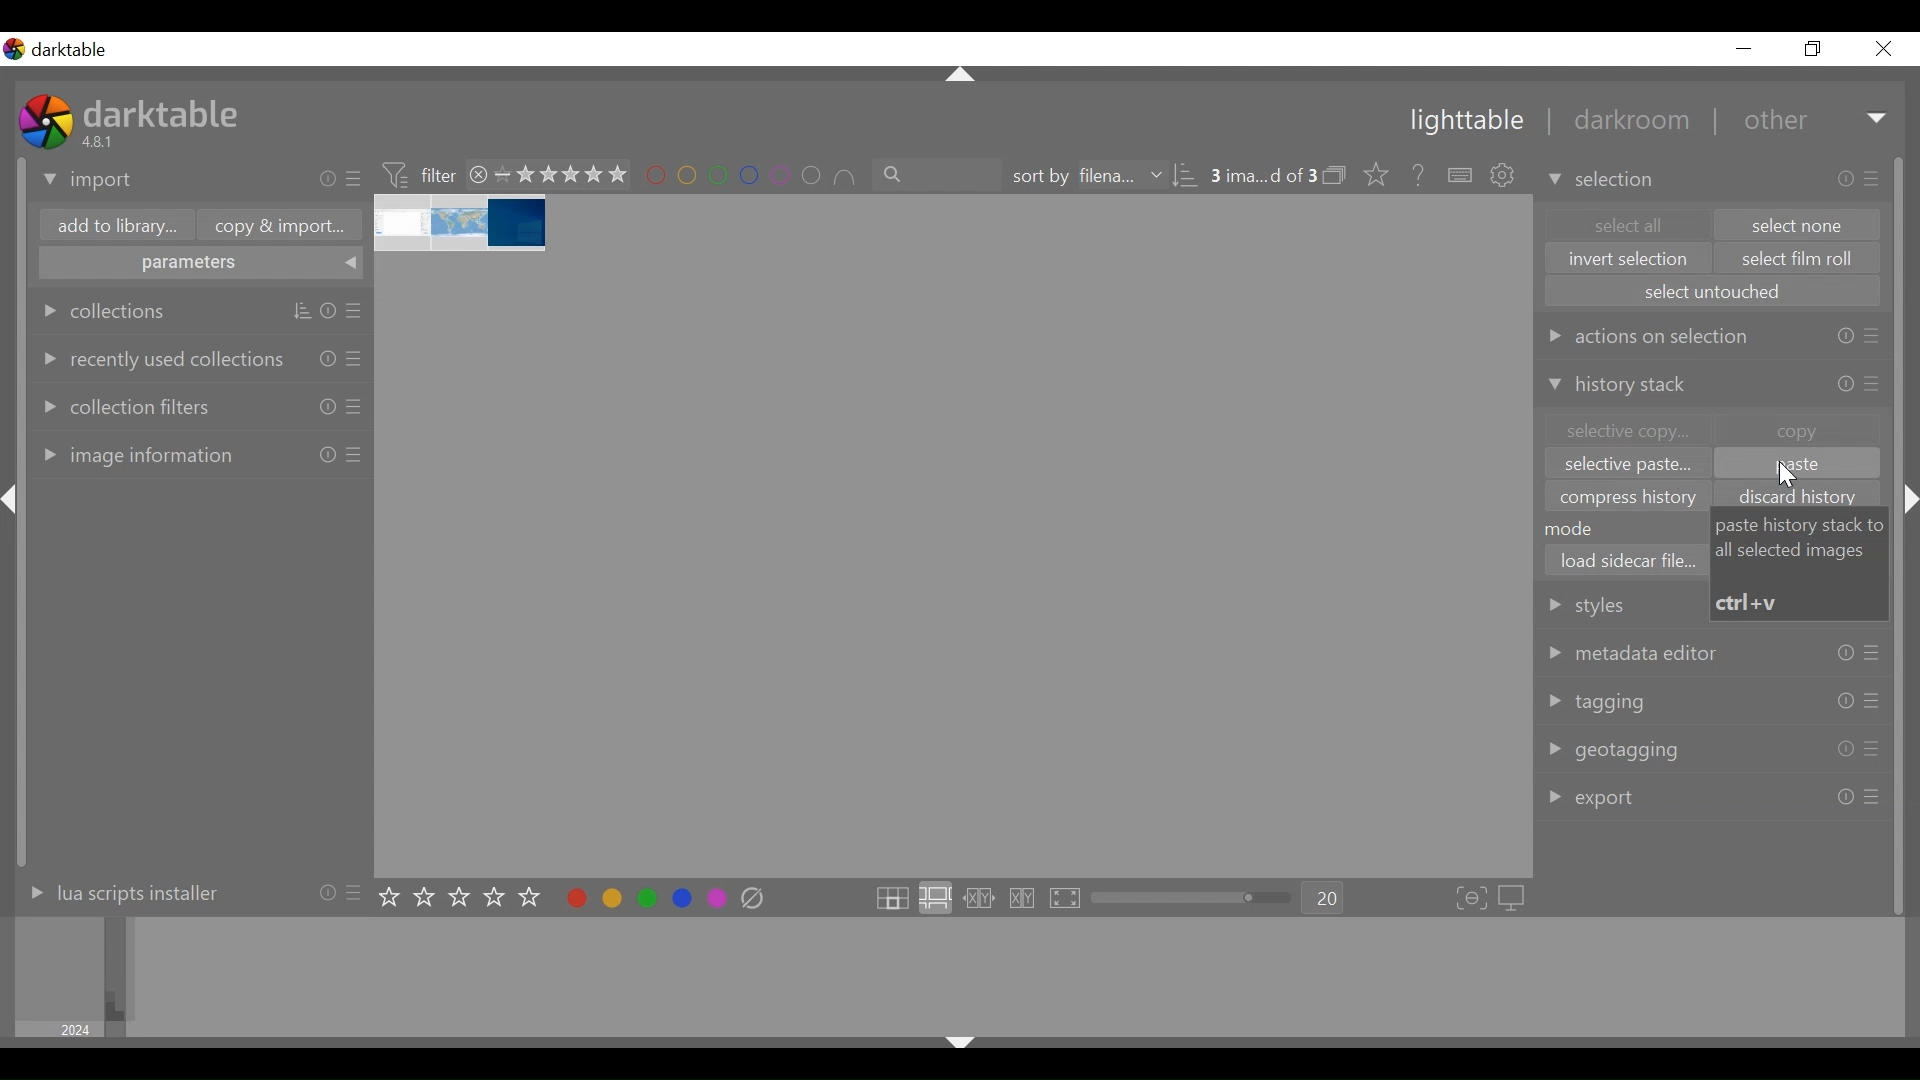 This screenshot has height=1080, width=1920. I want to click on Collapse , so click(1912, 500).